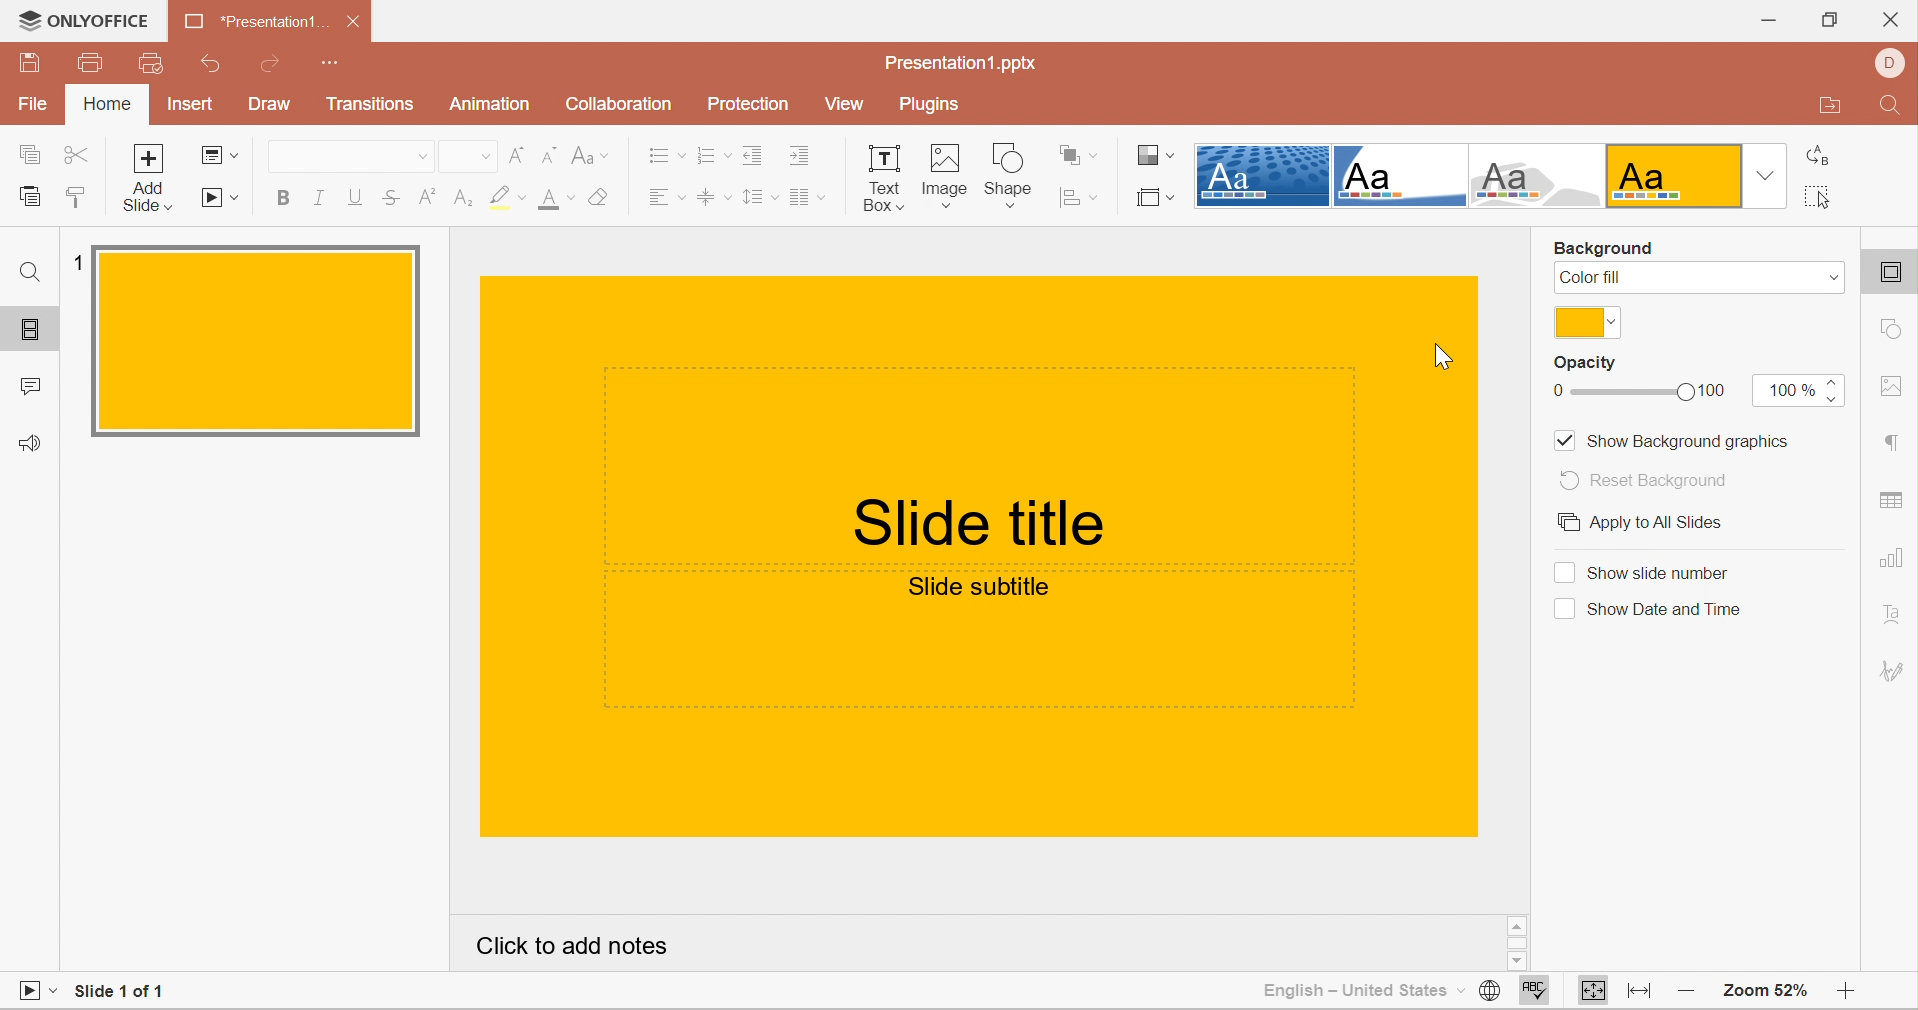 This screenshot has height=1010, width=1918. I want to click on Draw, so click(273, 105).